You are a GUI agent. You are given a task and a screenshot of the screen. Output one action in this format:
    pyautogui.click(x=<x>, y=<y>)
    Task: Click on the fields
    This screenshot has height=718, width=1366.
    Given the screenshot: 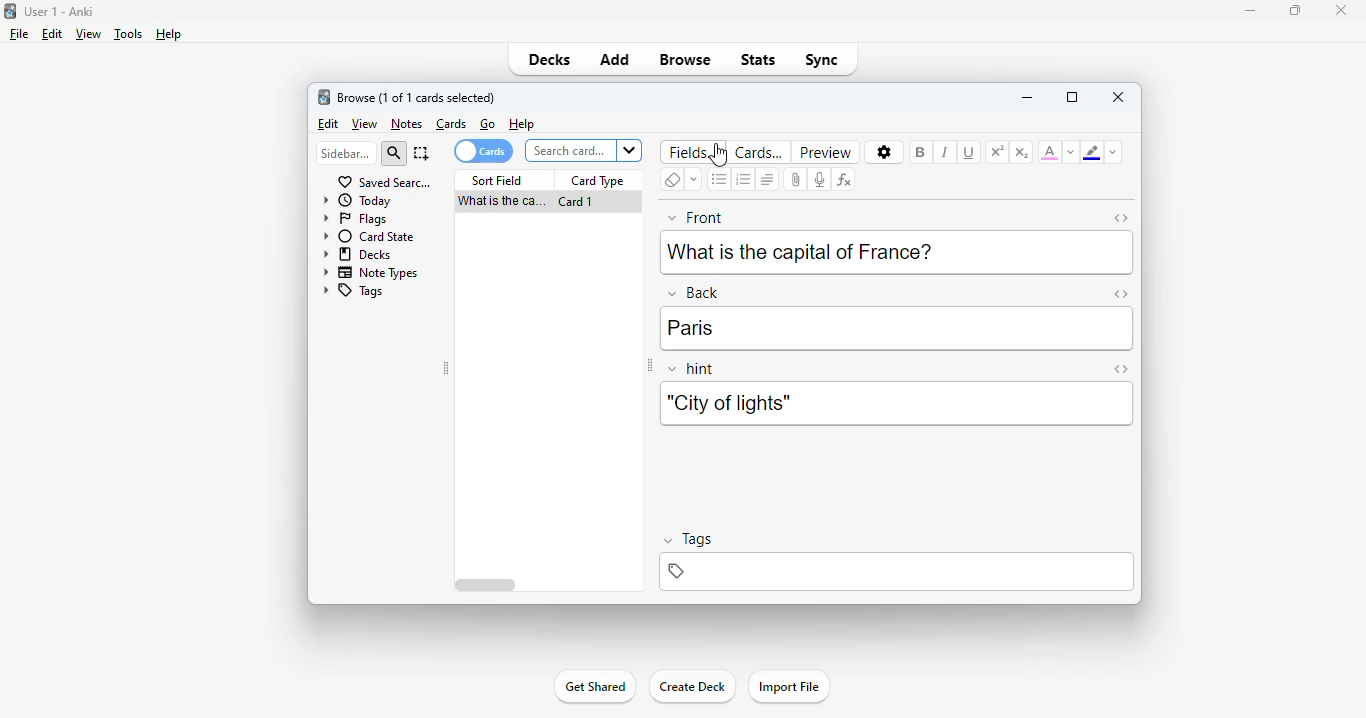 What is the action you would take?
    pyautogui.click(x=695, y=151)
    